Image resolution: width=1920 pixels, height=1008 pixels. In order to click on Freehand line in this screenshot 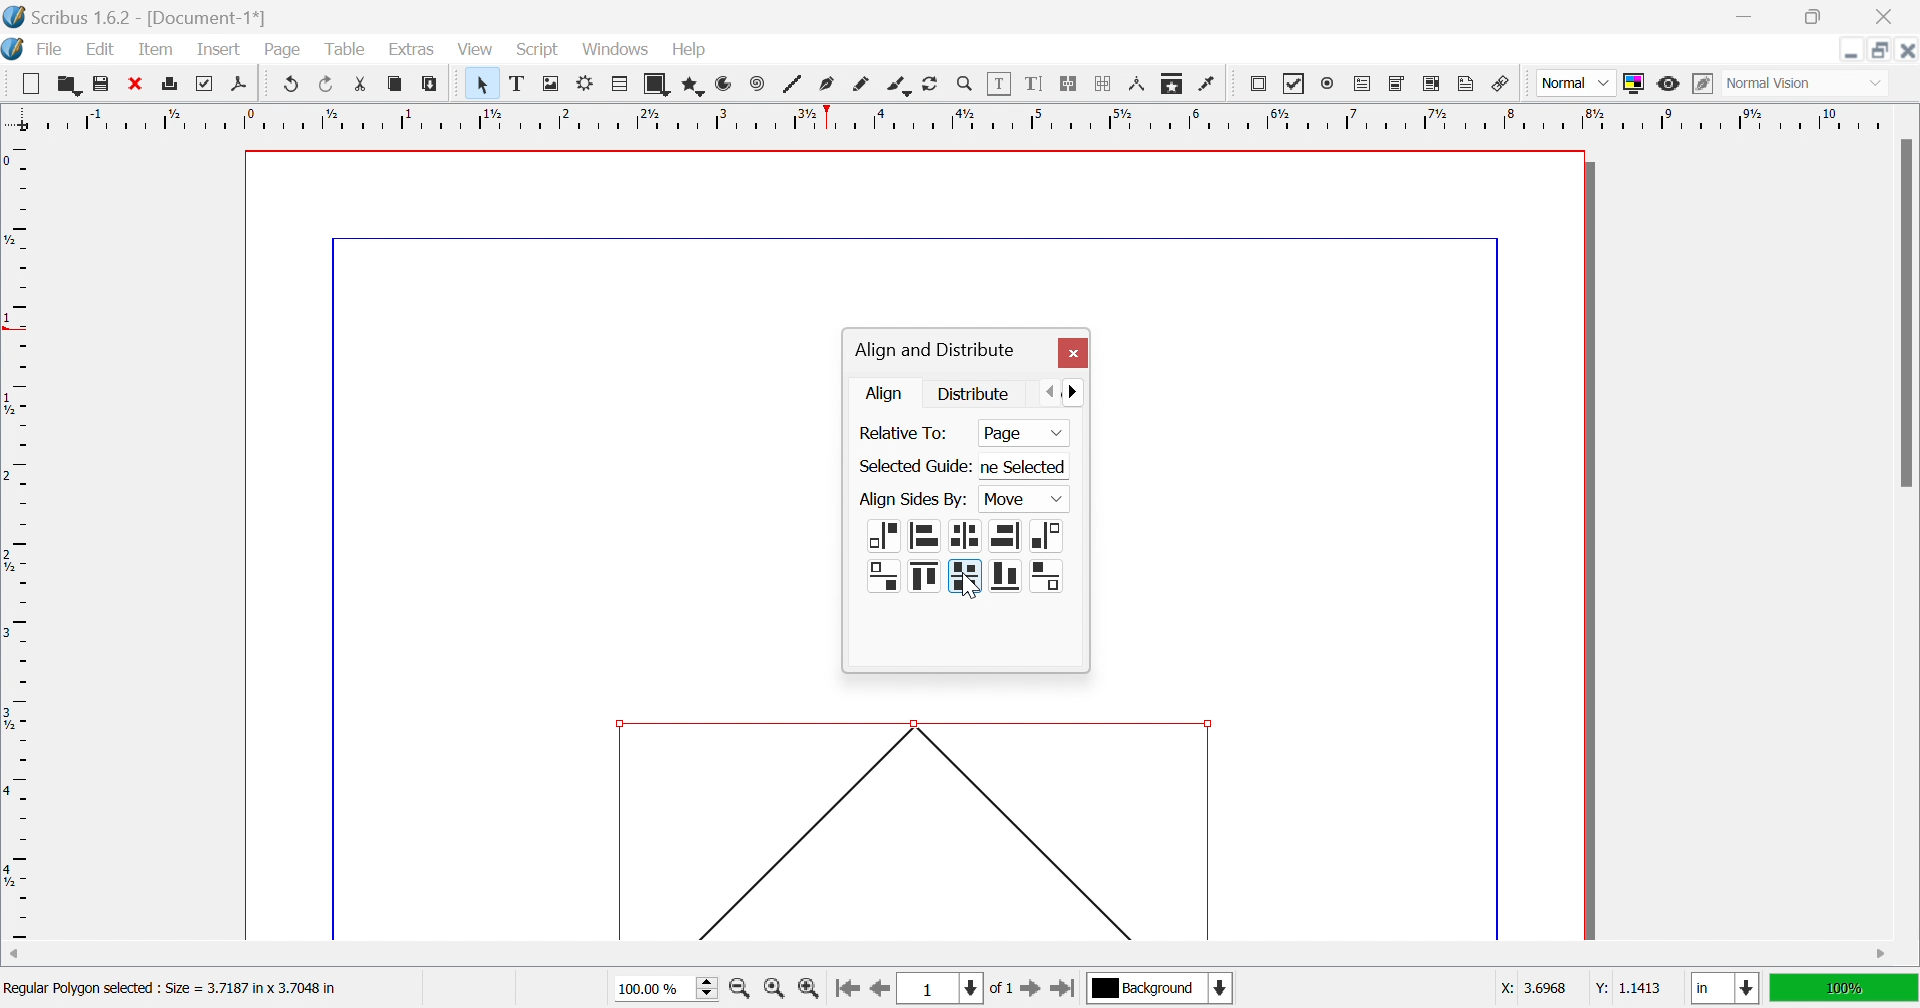, I will do `click(861, 85)`.